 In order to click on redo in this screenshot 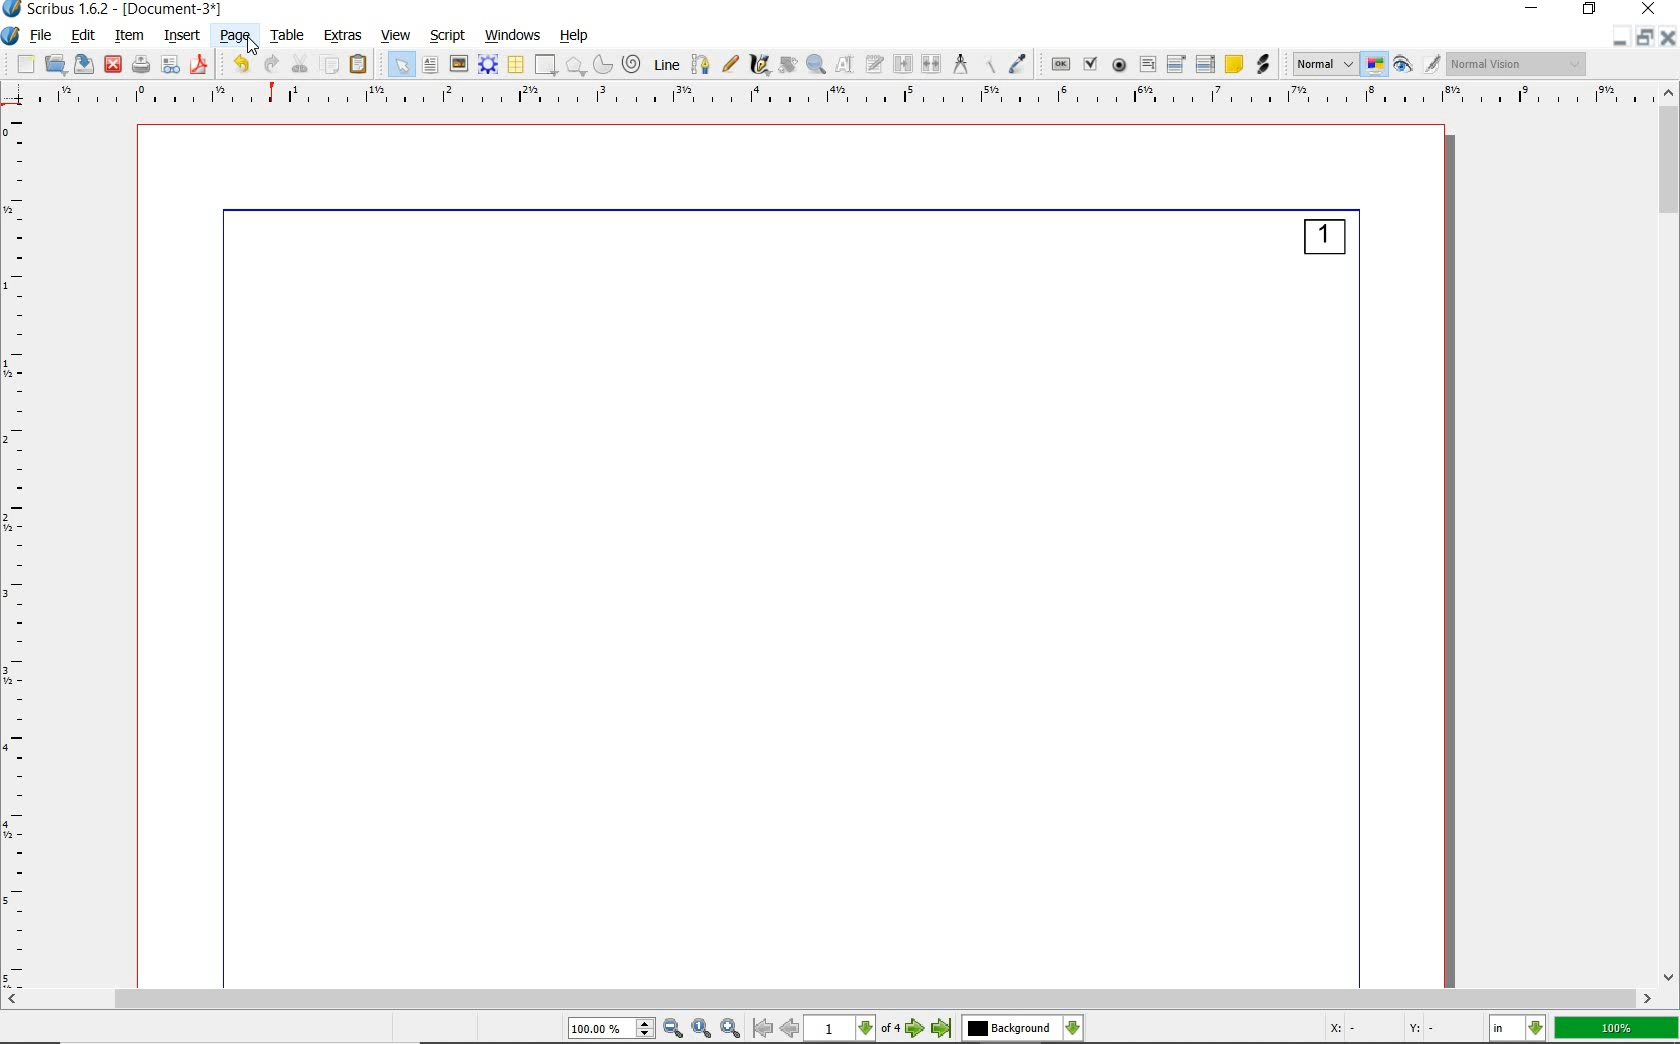, I will do `click(271, 65)`.